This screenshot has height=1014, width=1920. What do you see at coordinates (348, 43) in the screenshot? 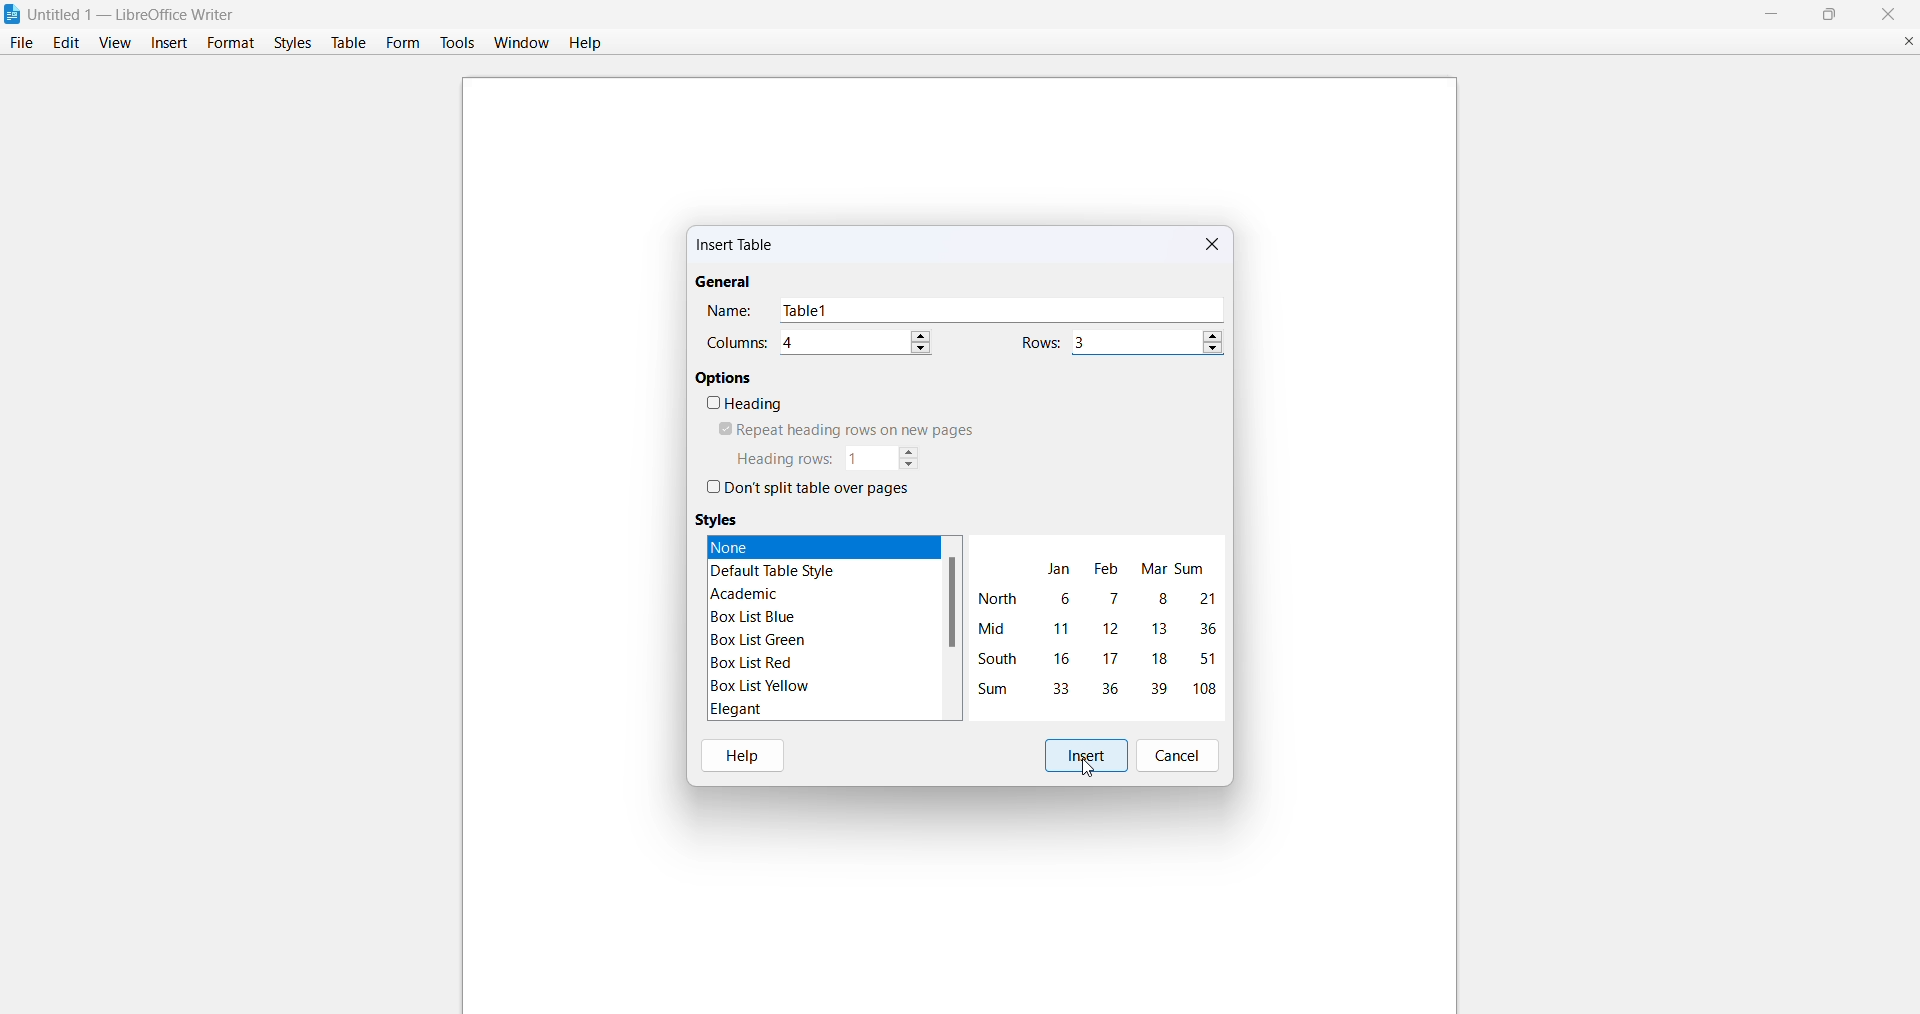
I see `table` at bounding box center [348, 43].